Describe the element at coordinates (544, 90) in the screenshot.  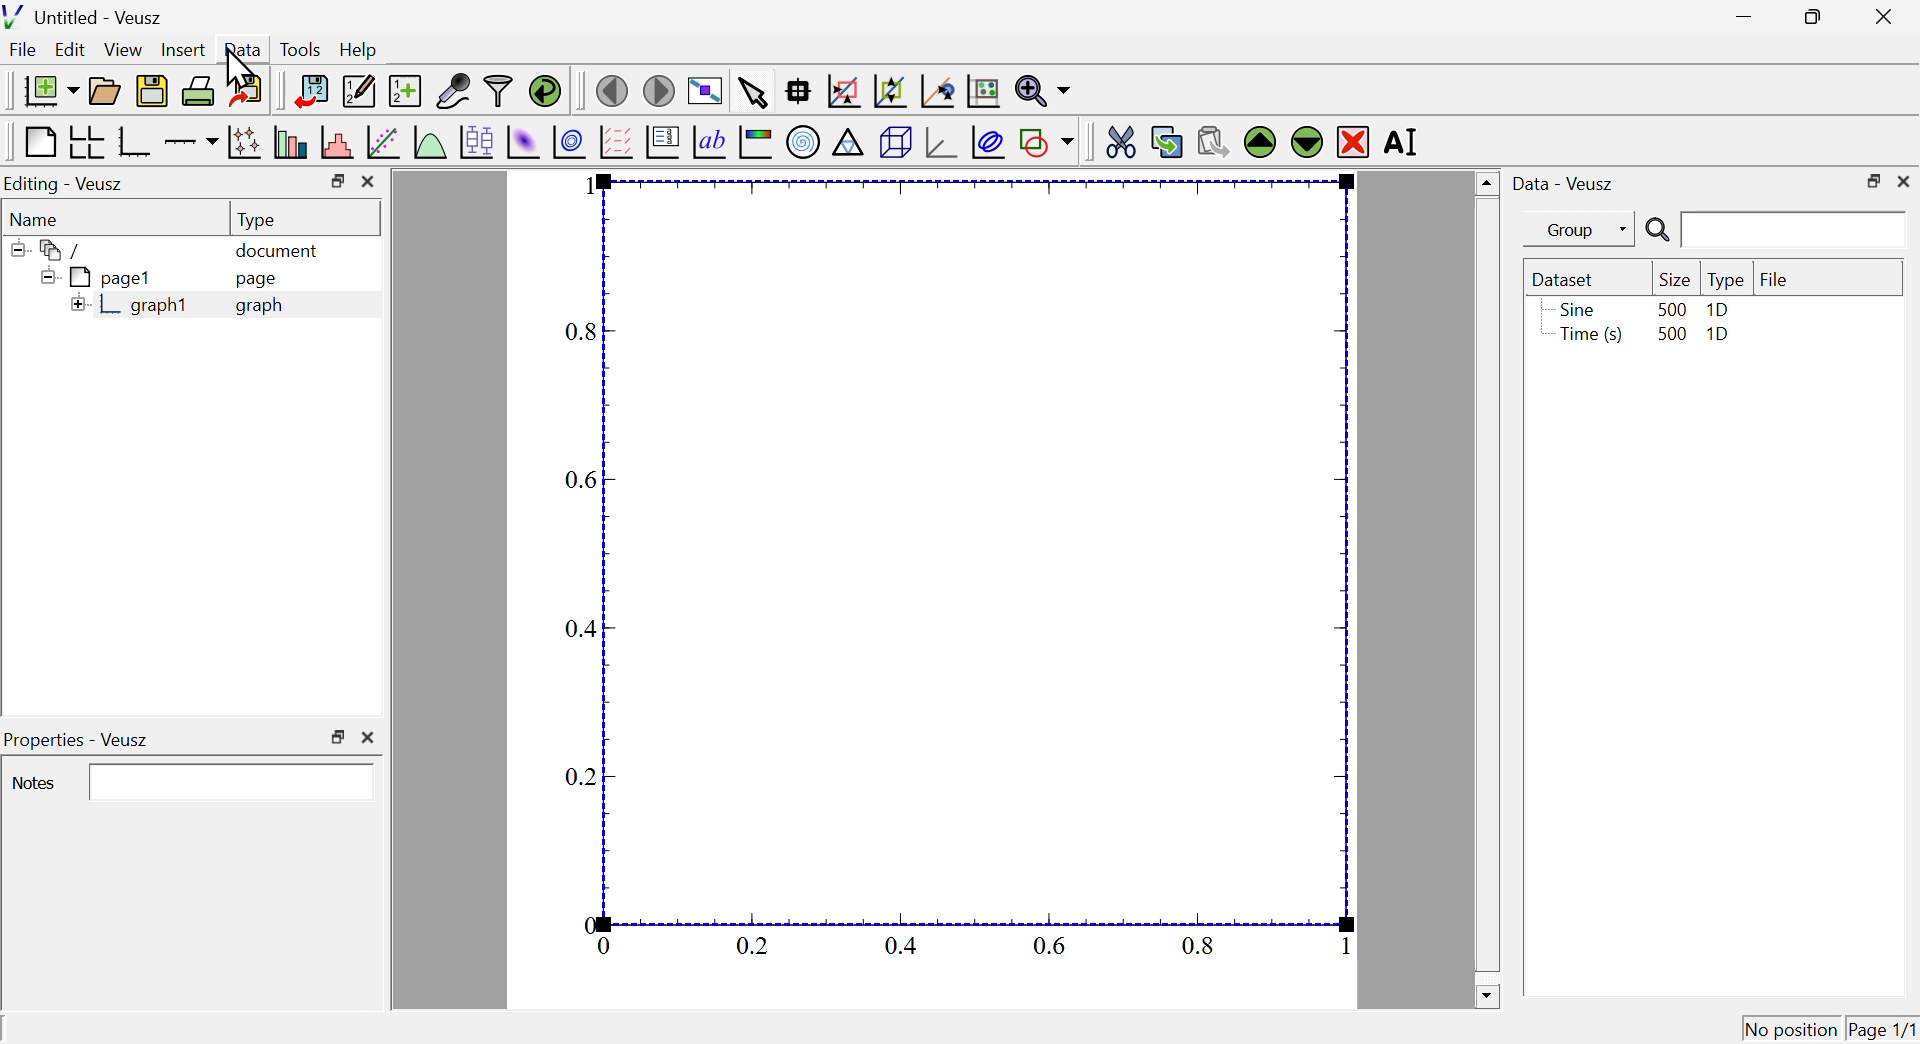
I see `reload linked datasets` at that location.